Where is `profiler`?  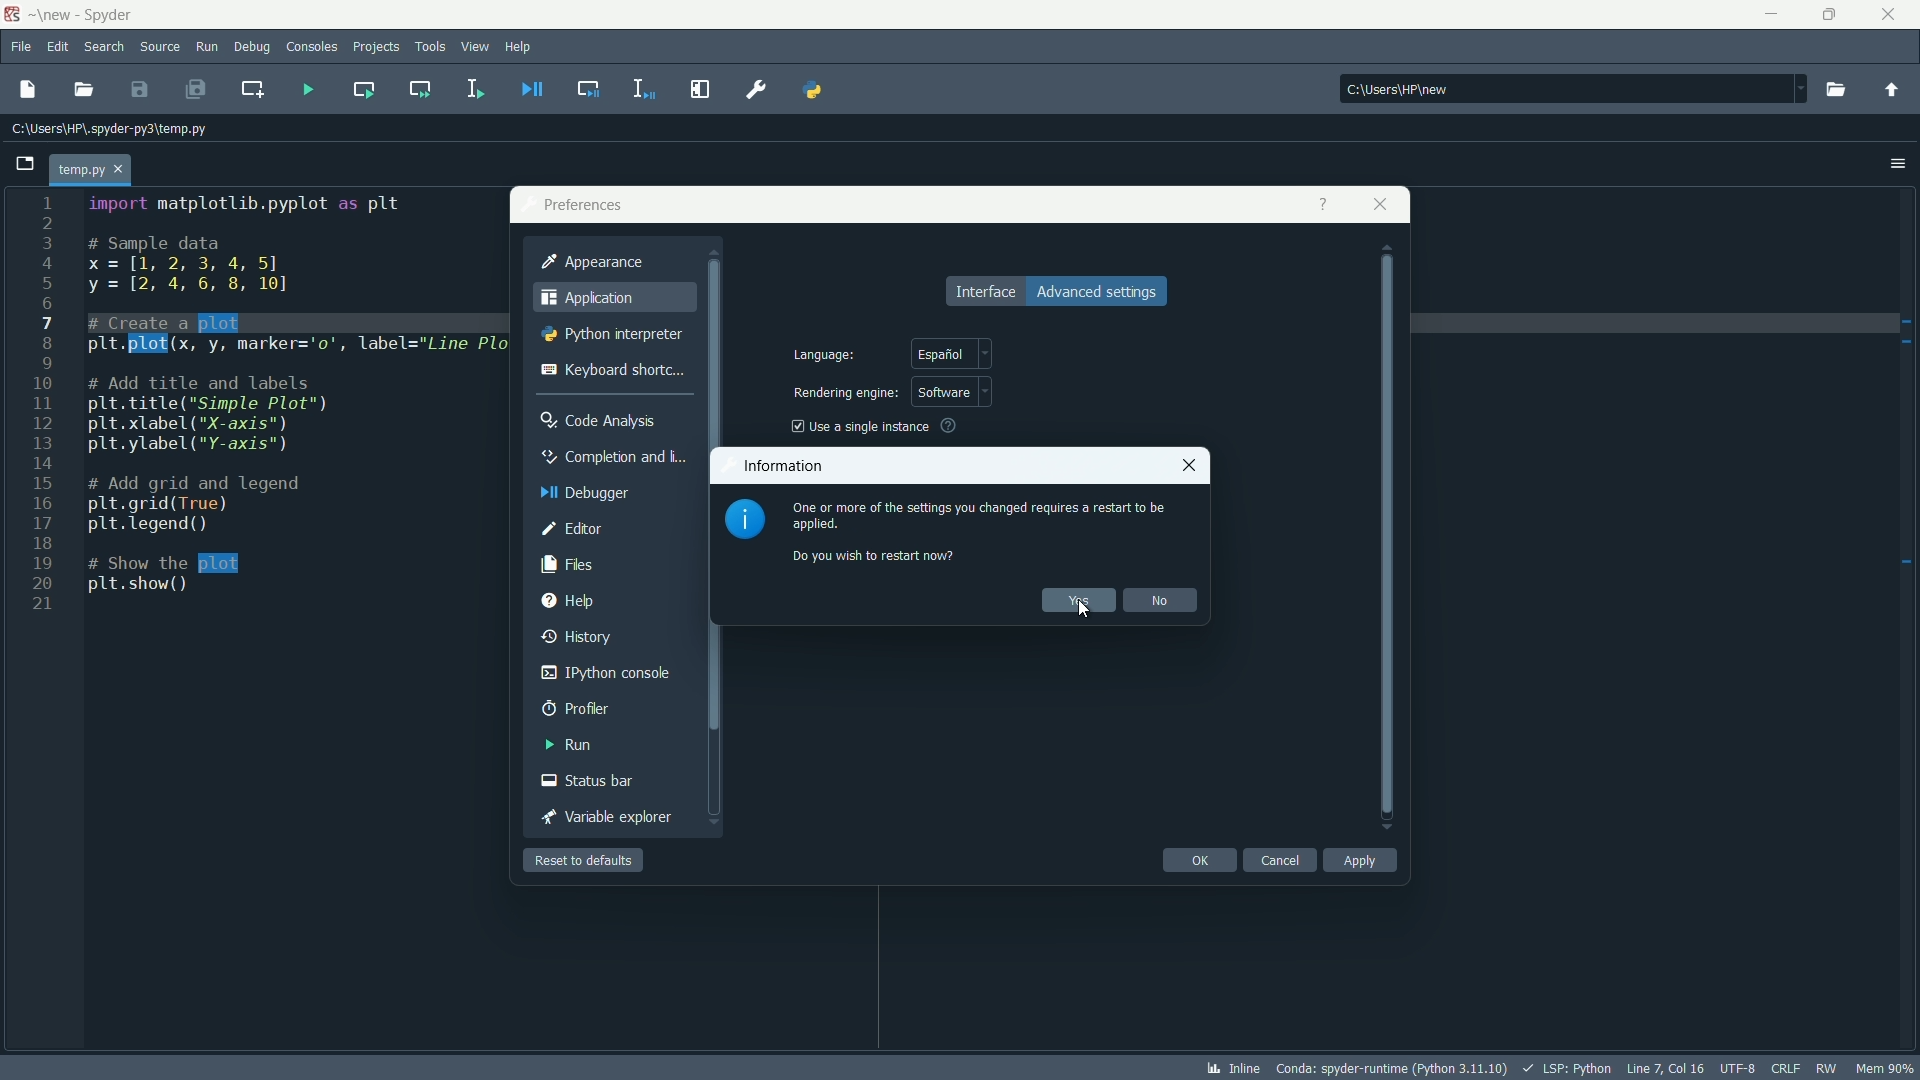 profiler is located at coordinates (577, 708).